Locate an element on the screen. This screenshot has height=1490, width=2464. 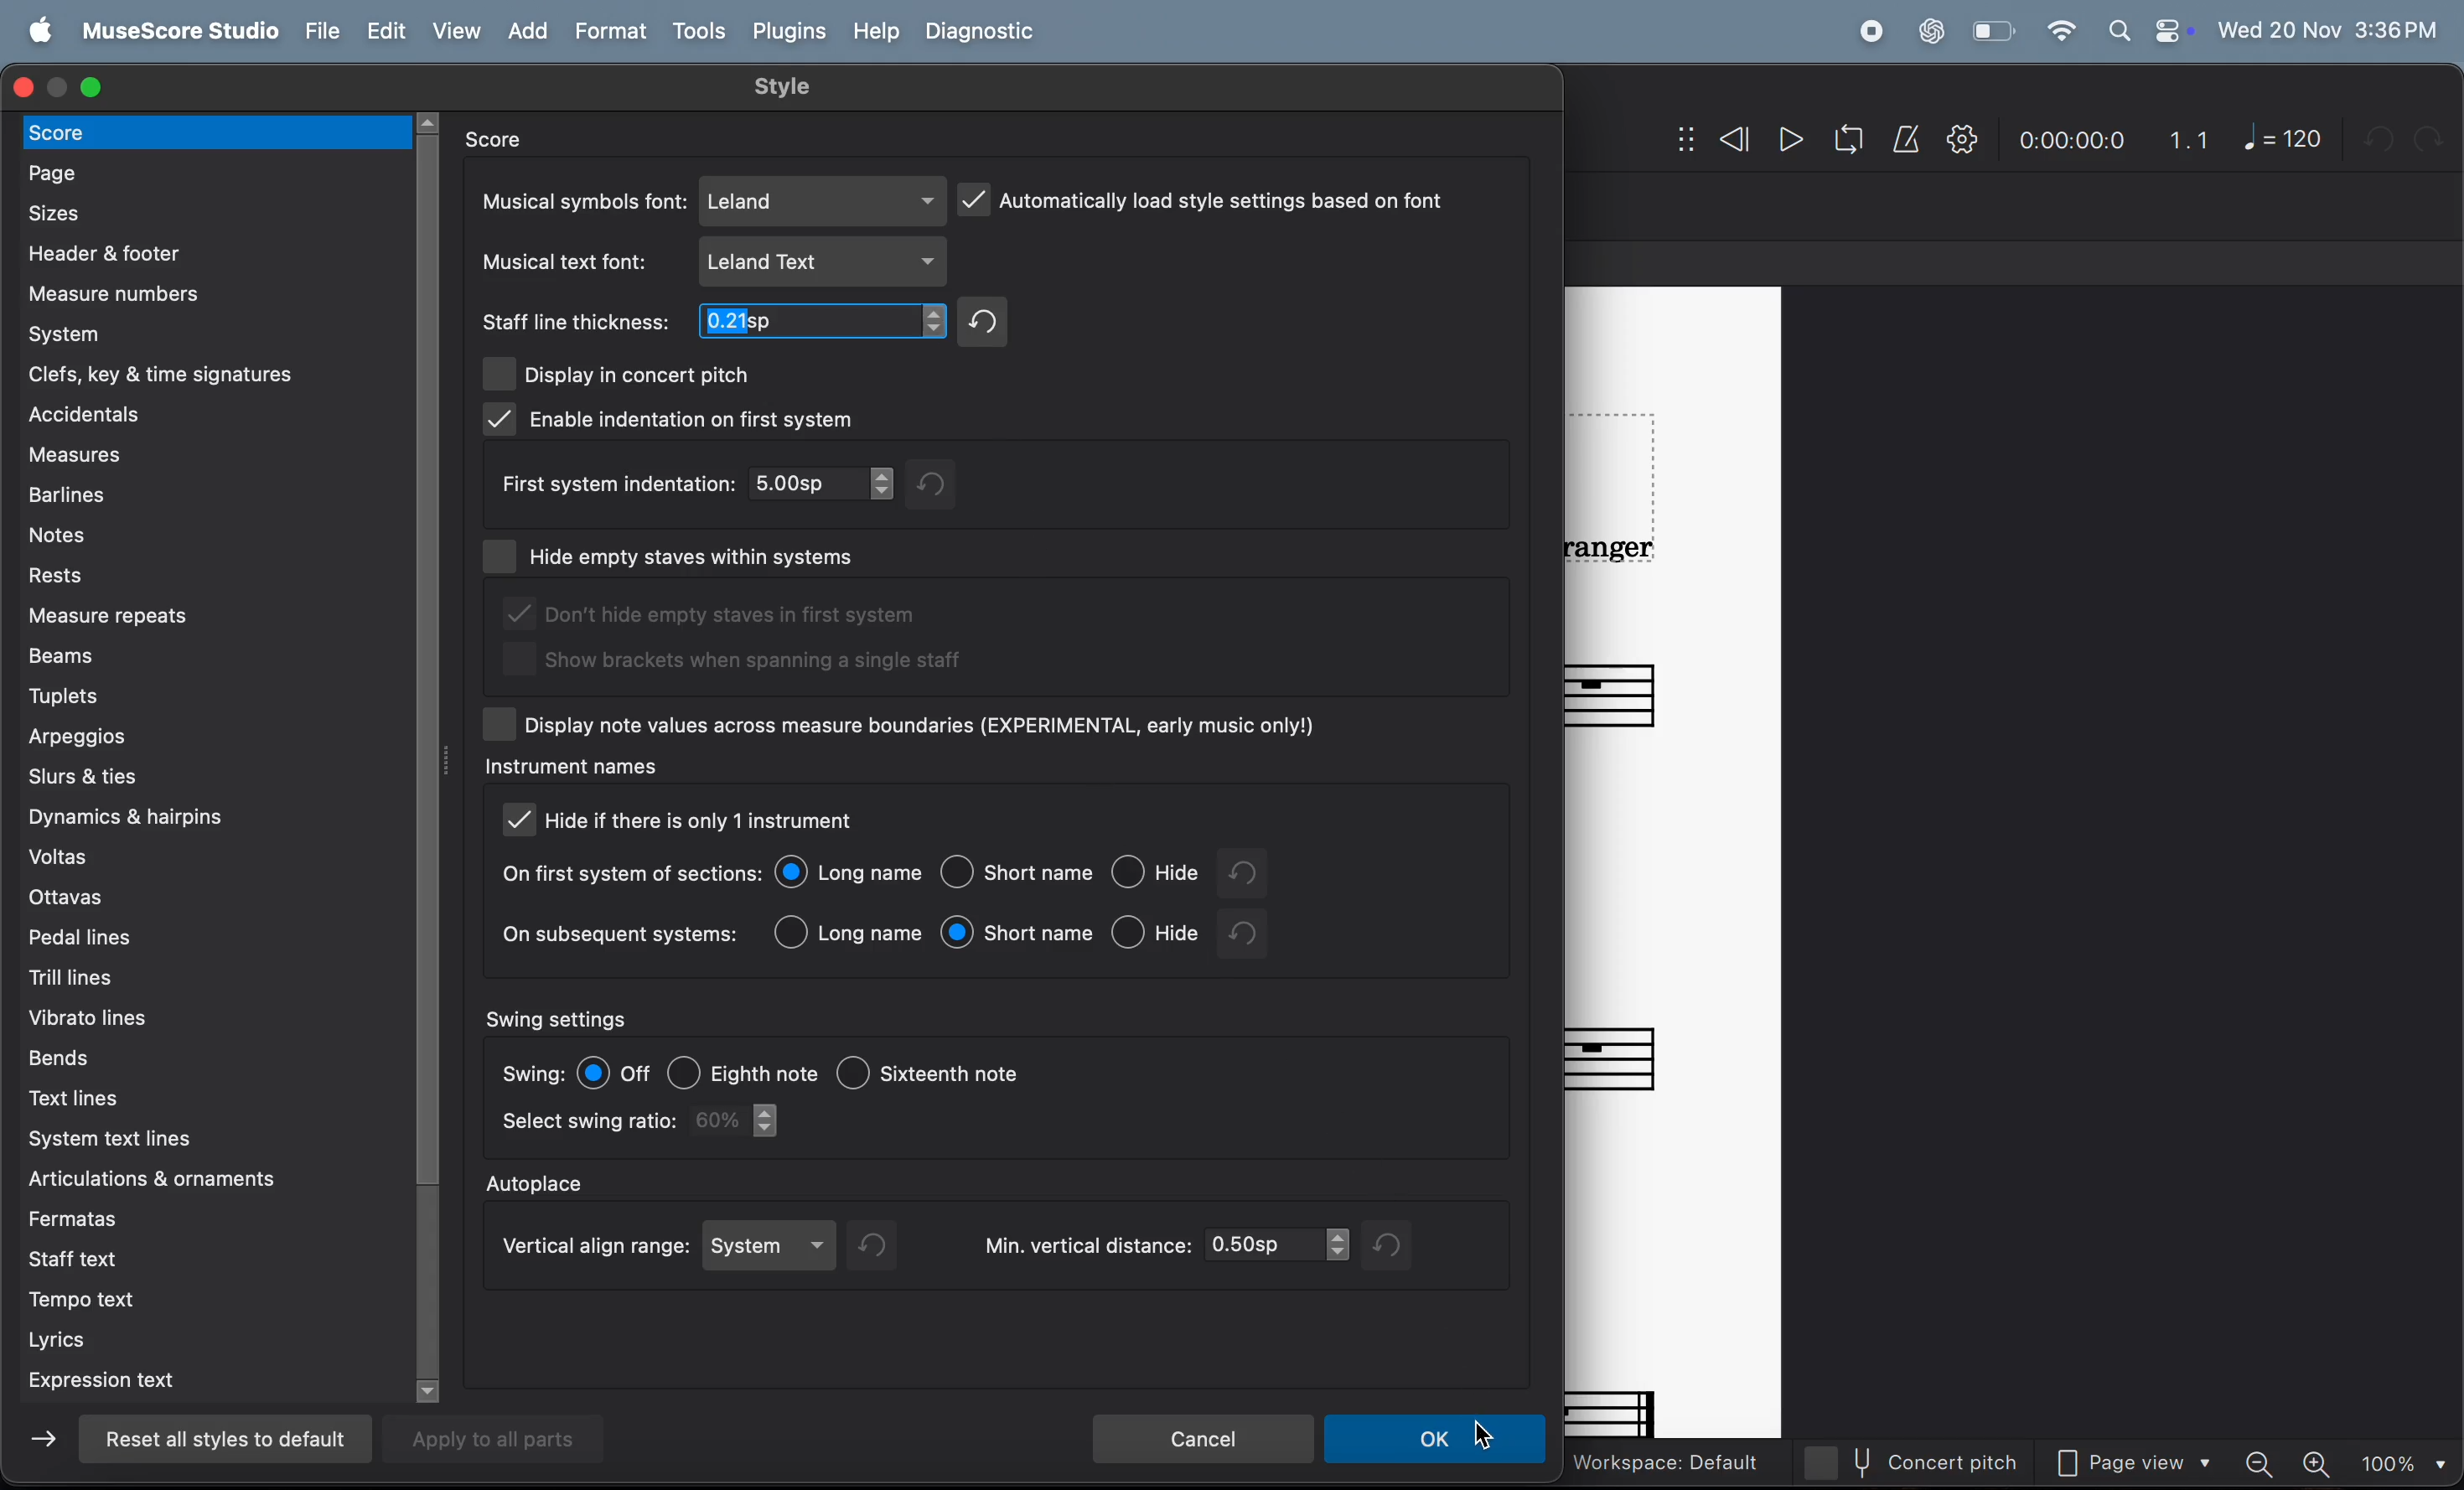
articulations is located at coordinates (171, 1181).